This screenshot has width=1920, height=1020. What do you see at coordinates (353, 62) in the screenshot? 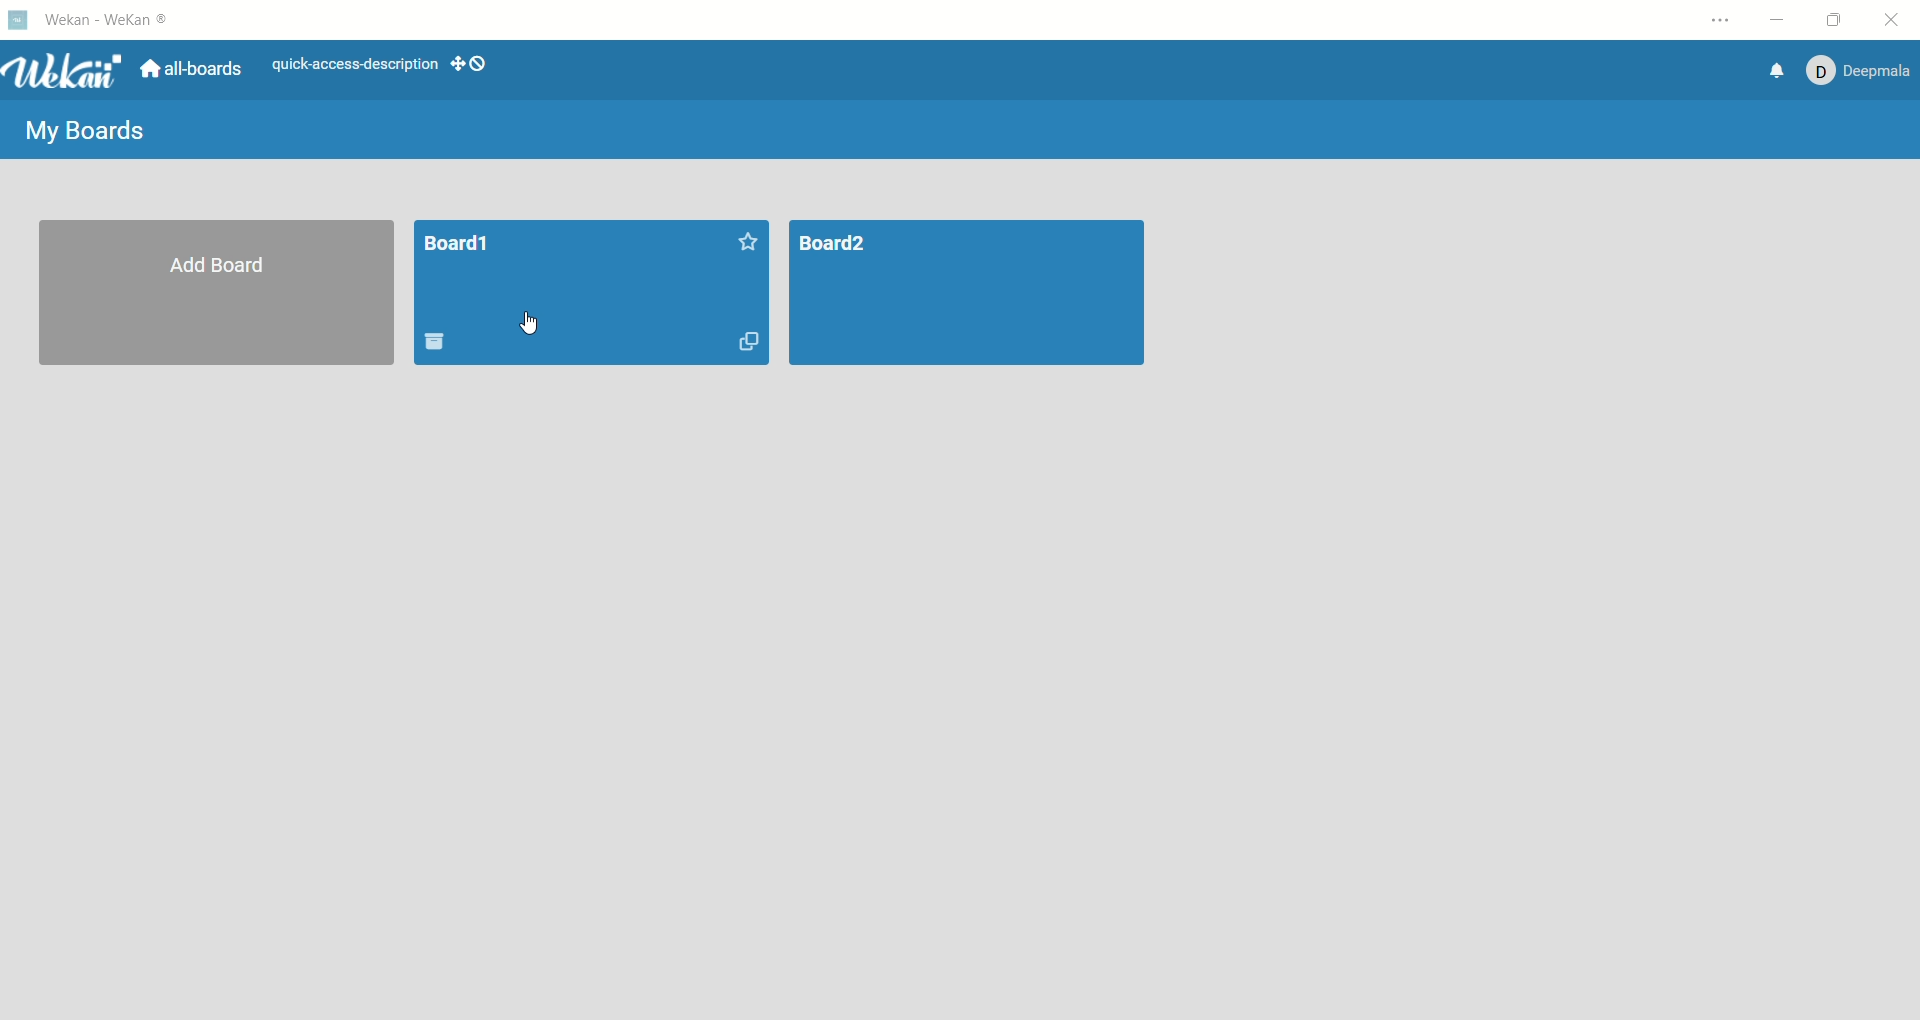
I see `text` at bounding box center [353, 62].